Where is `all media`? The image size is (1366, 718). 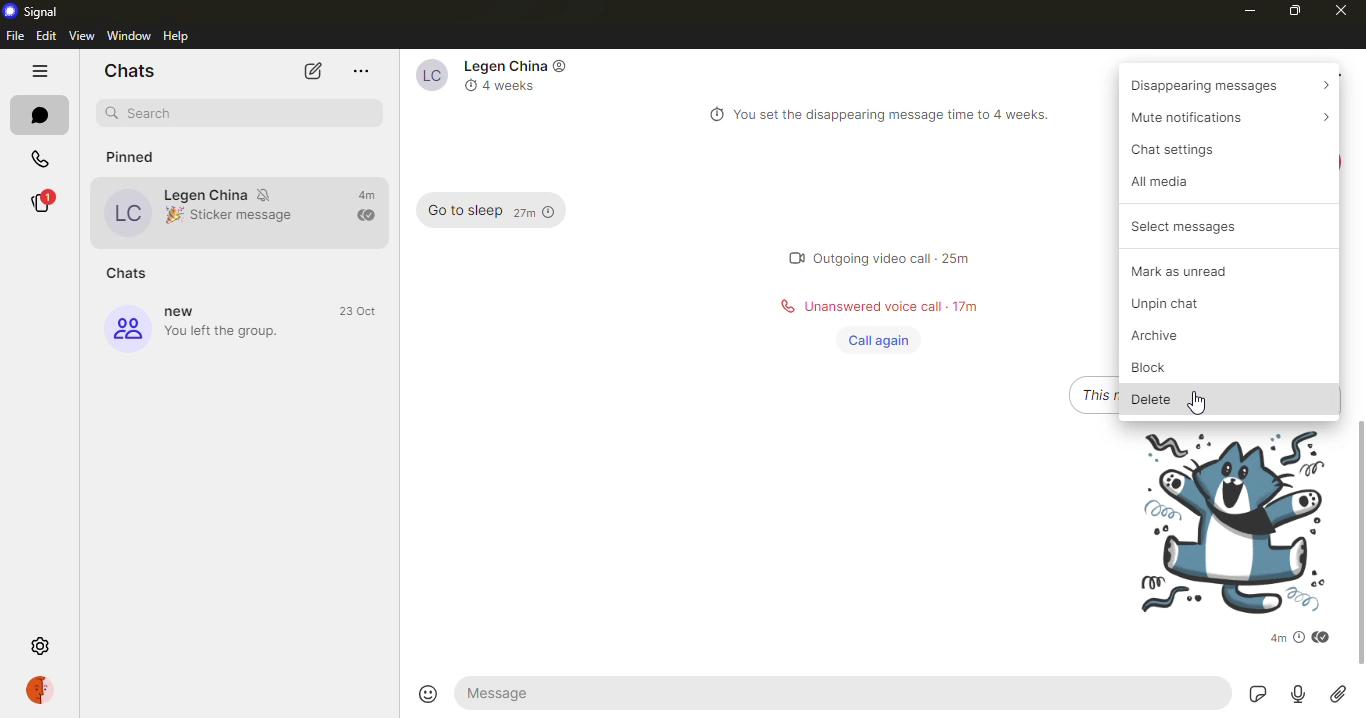 all media is located at coordinates (1175, 182).